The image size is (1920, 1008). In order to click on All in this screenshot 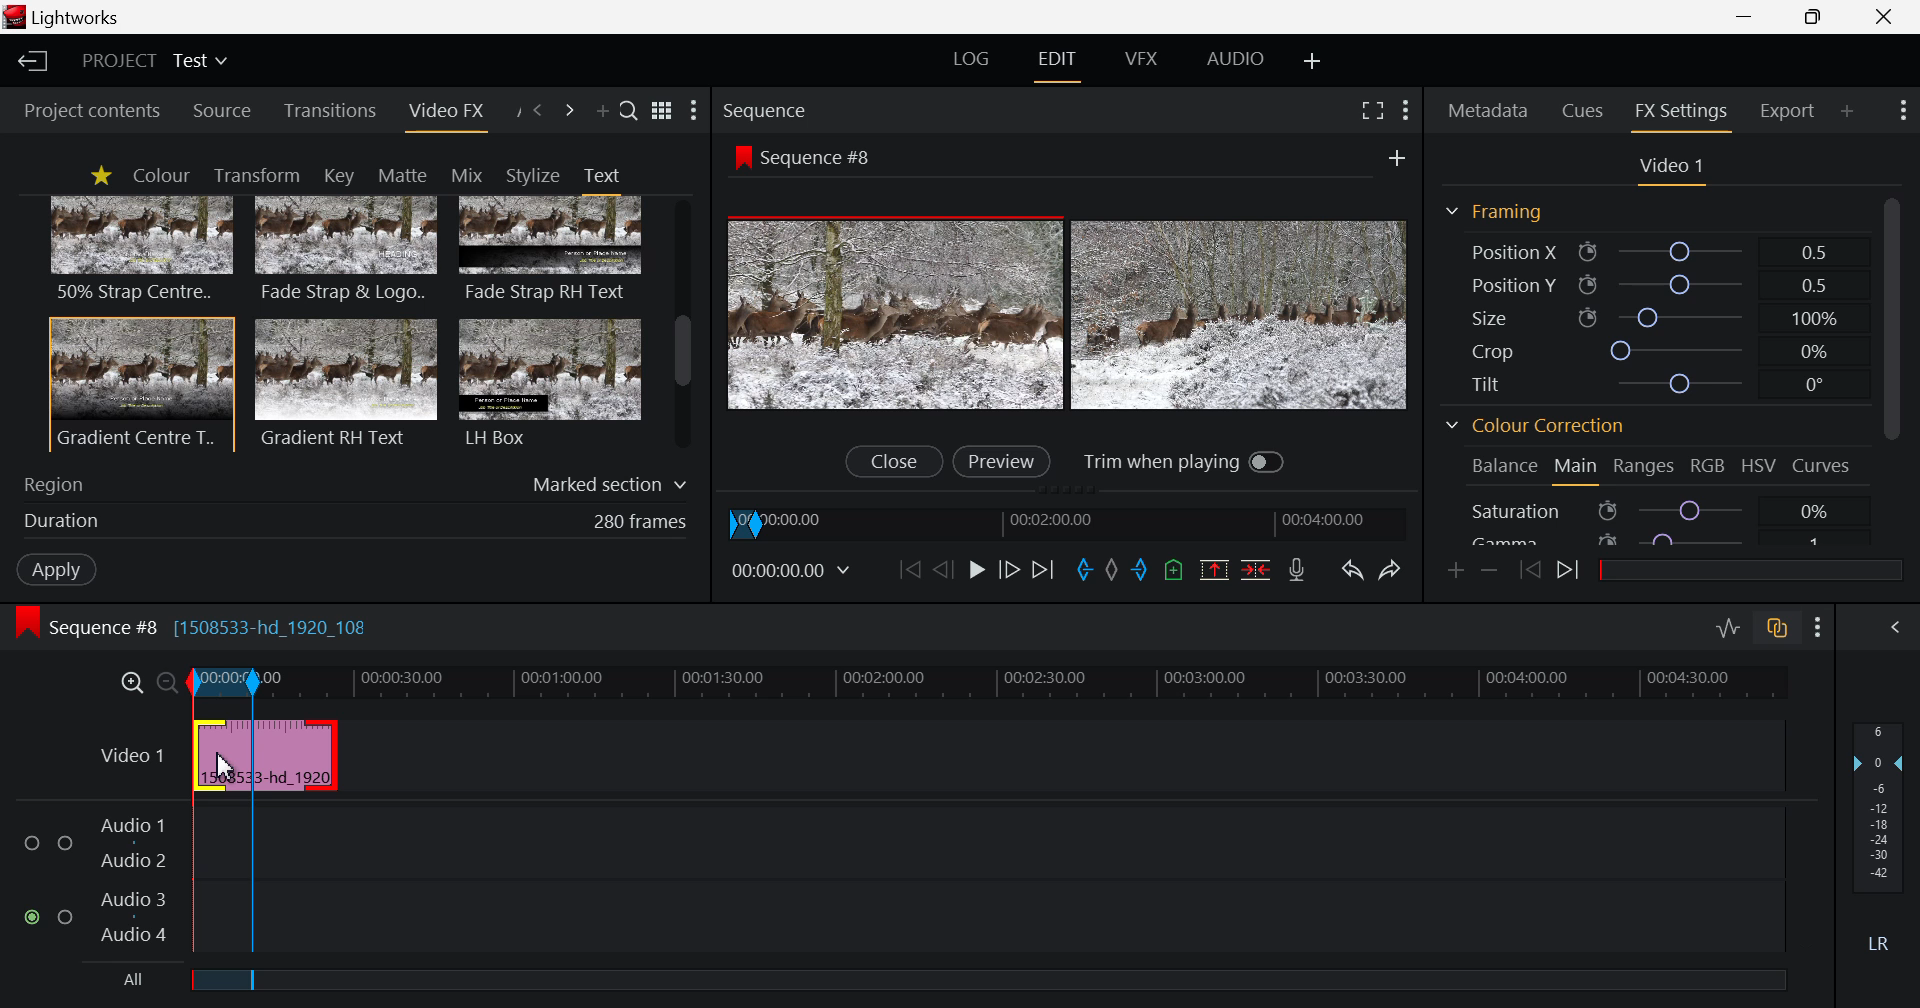, I will do `click(119, 983)`.